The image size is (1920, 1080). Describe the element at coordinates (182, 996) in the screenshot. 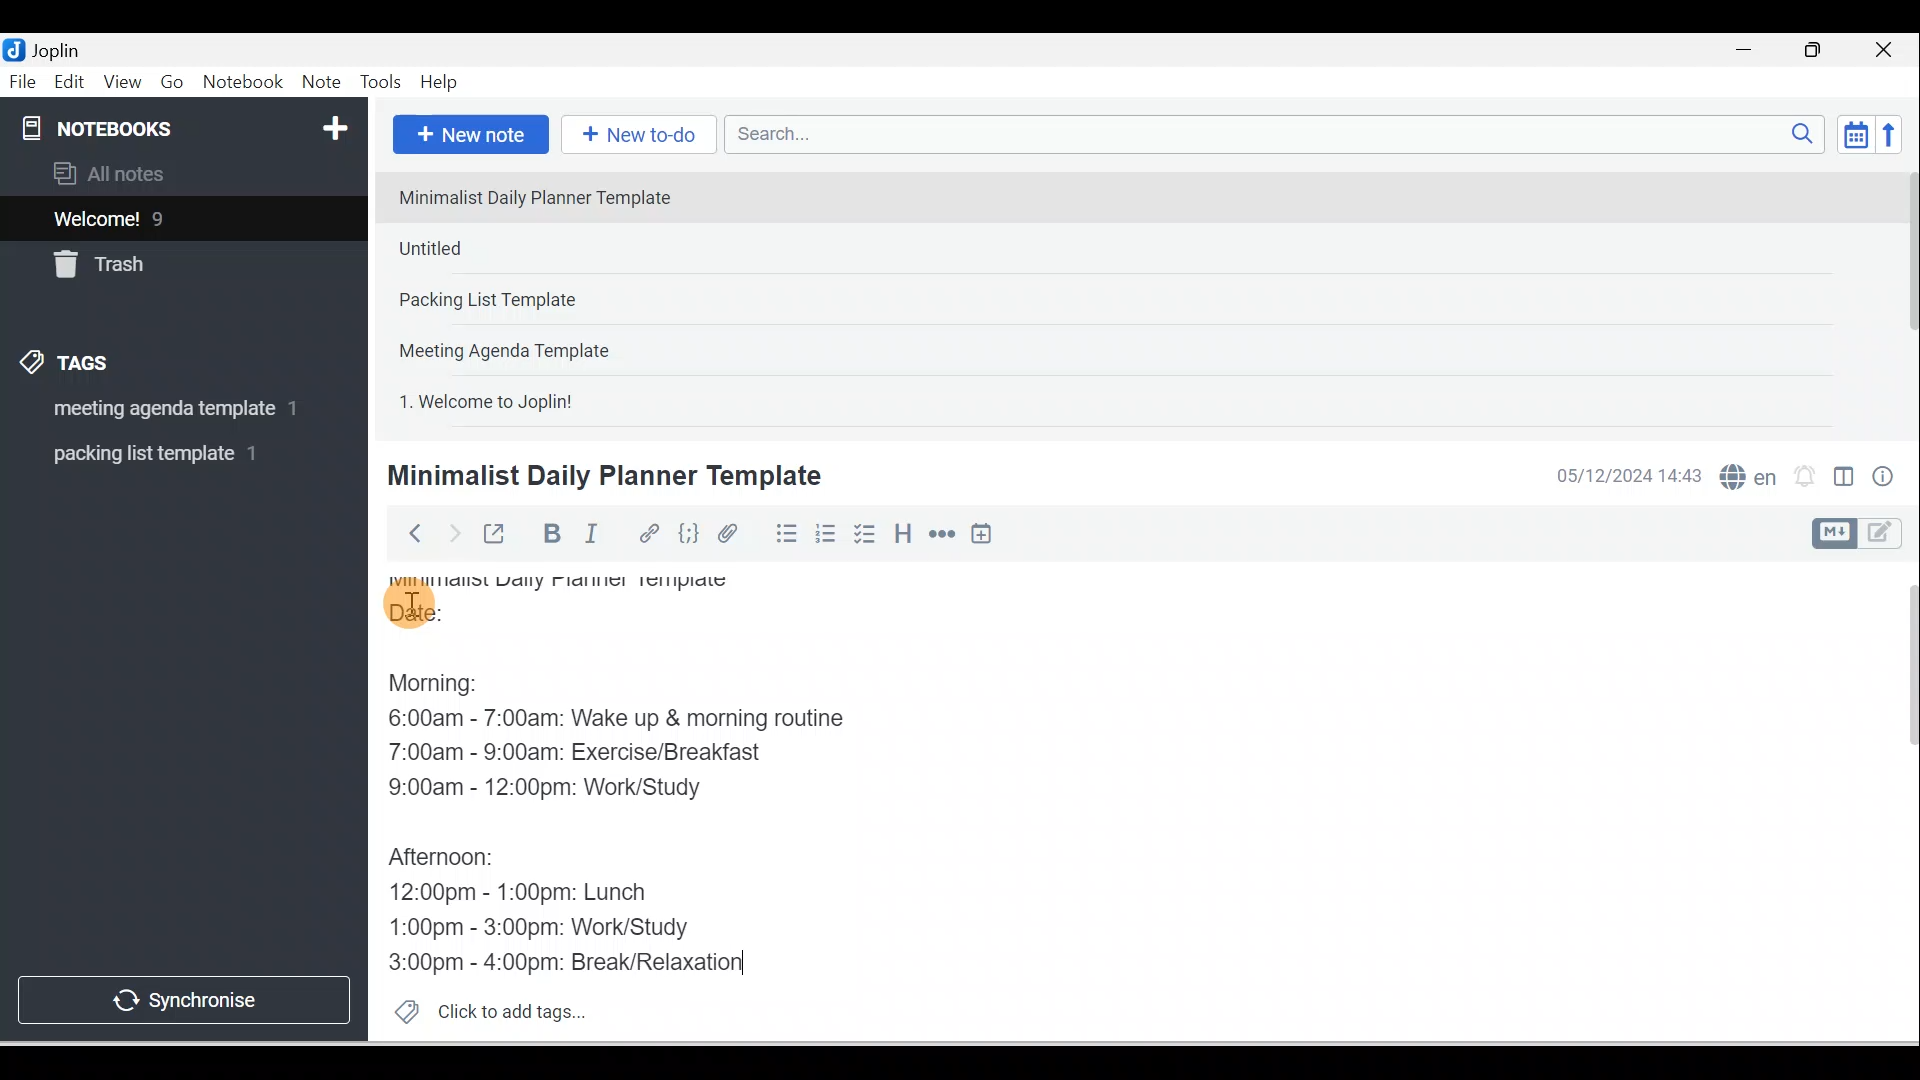

I see `Synchronise` at that location.